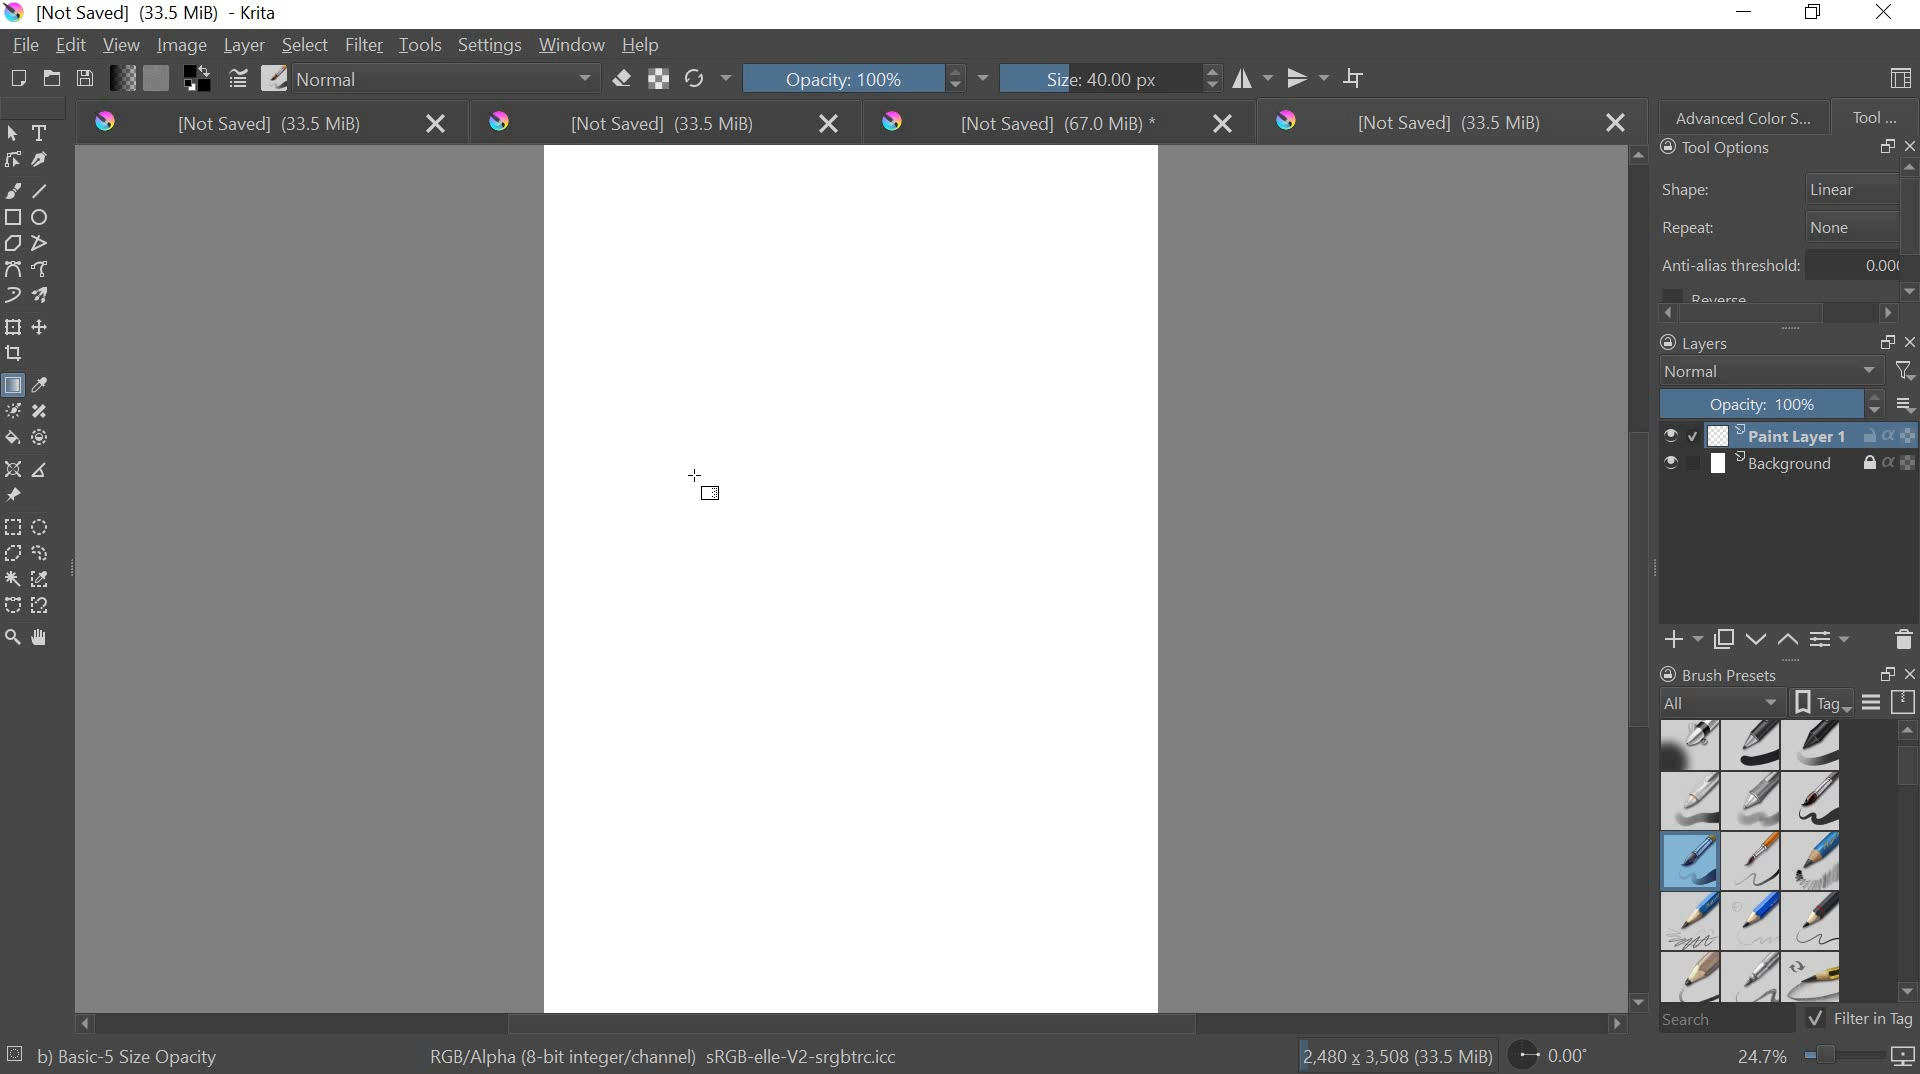 This screenshot has height=1074, width=1920. I want to click on measurements, so click(46, 469).